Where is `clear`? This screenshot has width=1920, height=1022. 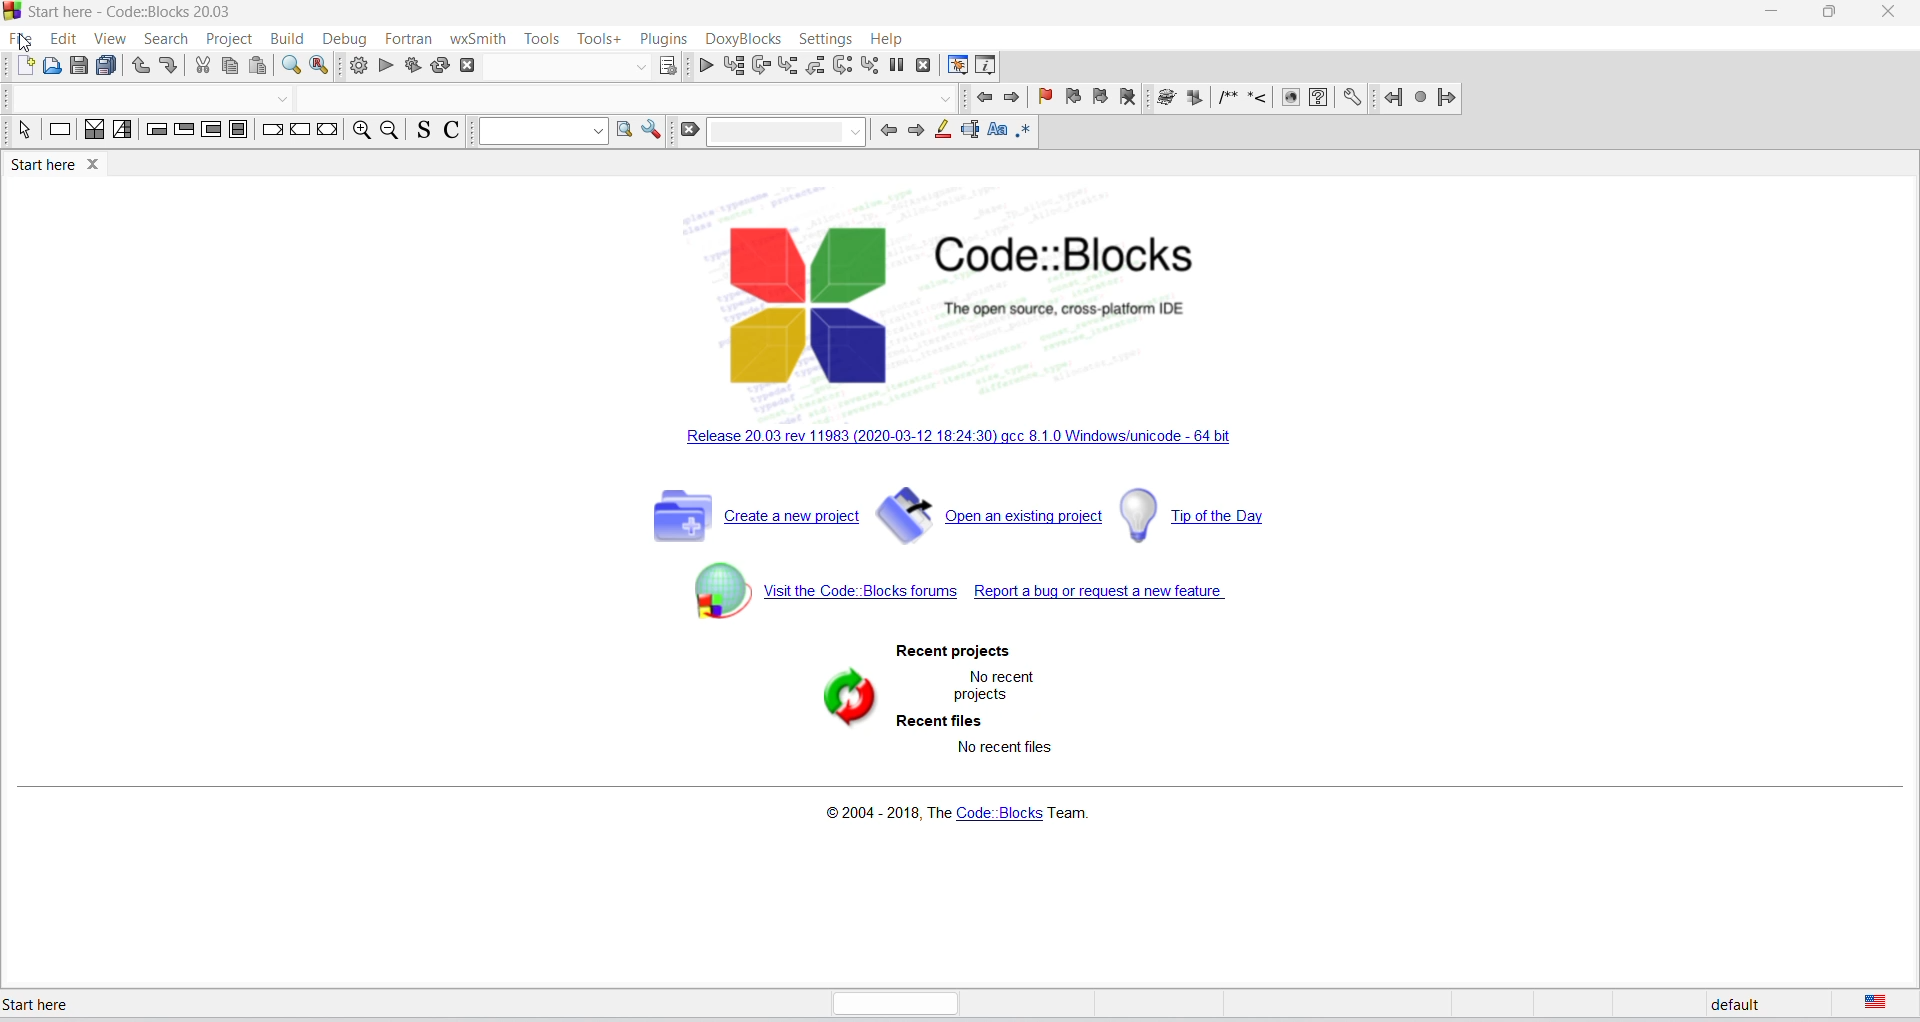
clear is located at coordinates (688, 134).